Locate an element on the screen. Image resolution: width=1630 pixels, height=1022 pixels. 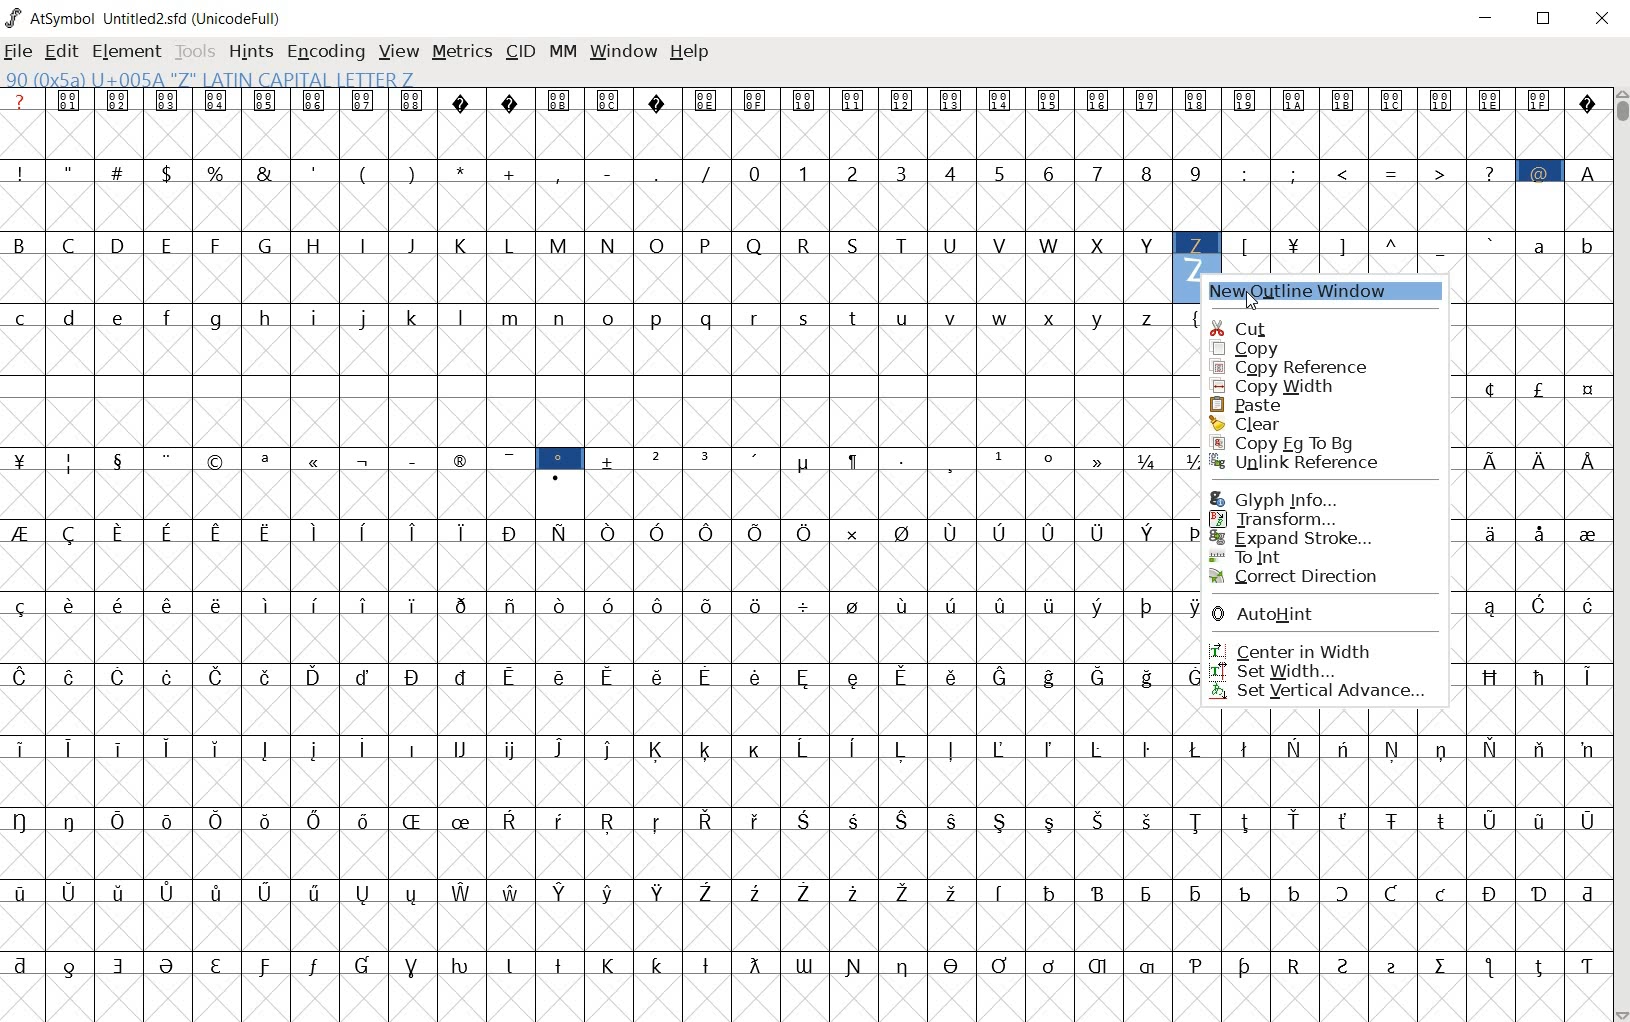
Unlink Reference is located at coordinates (1300, 464).